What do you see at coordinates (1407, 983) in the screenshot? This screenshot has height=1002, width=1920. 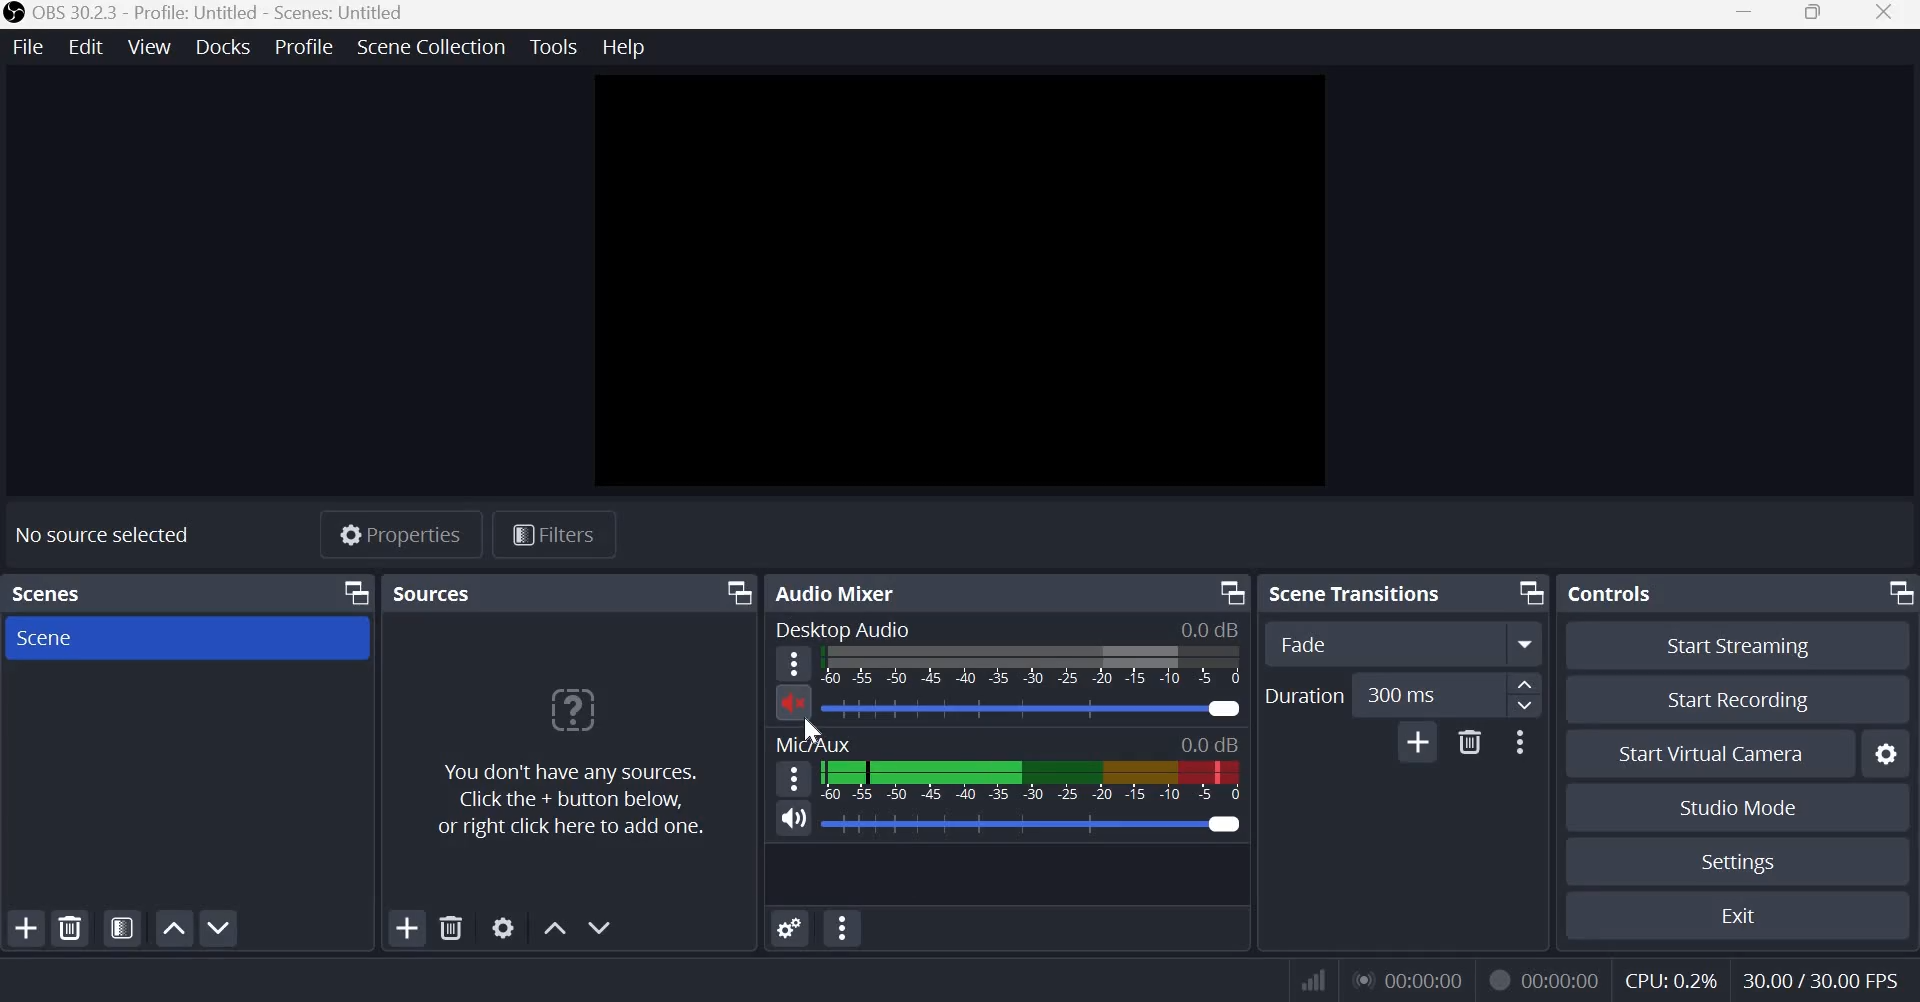 I see `Live Duration Timer` at bounding box center [1407, 983].